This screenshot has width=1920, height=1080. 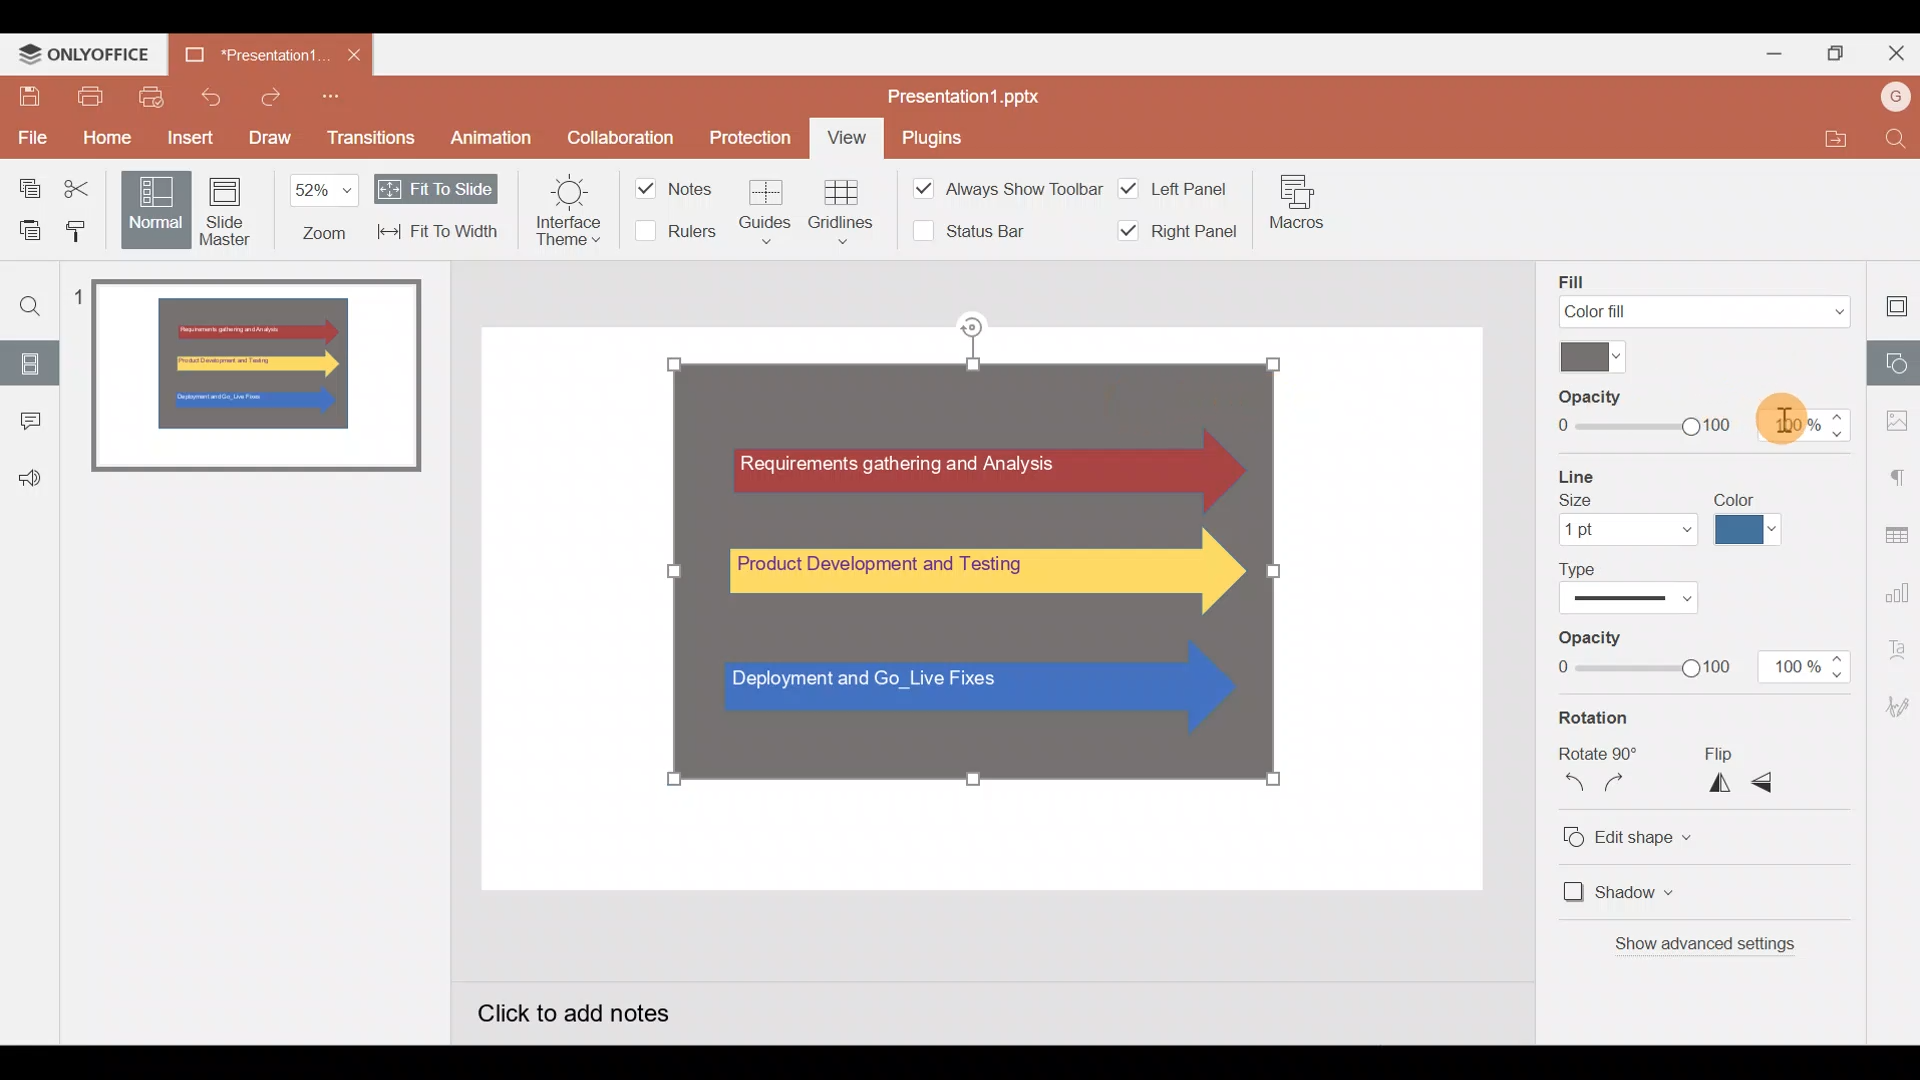 What do you see at coordinates (1894, 416) in the screenshot?
I see `Image settings` at bounding box center [1894, 416].